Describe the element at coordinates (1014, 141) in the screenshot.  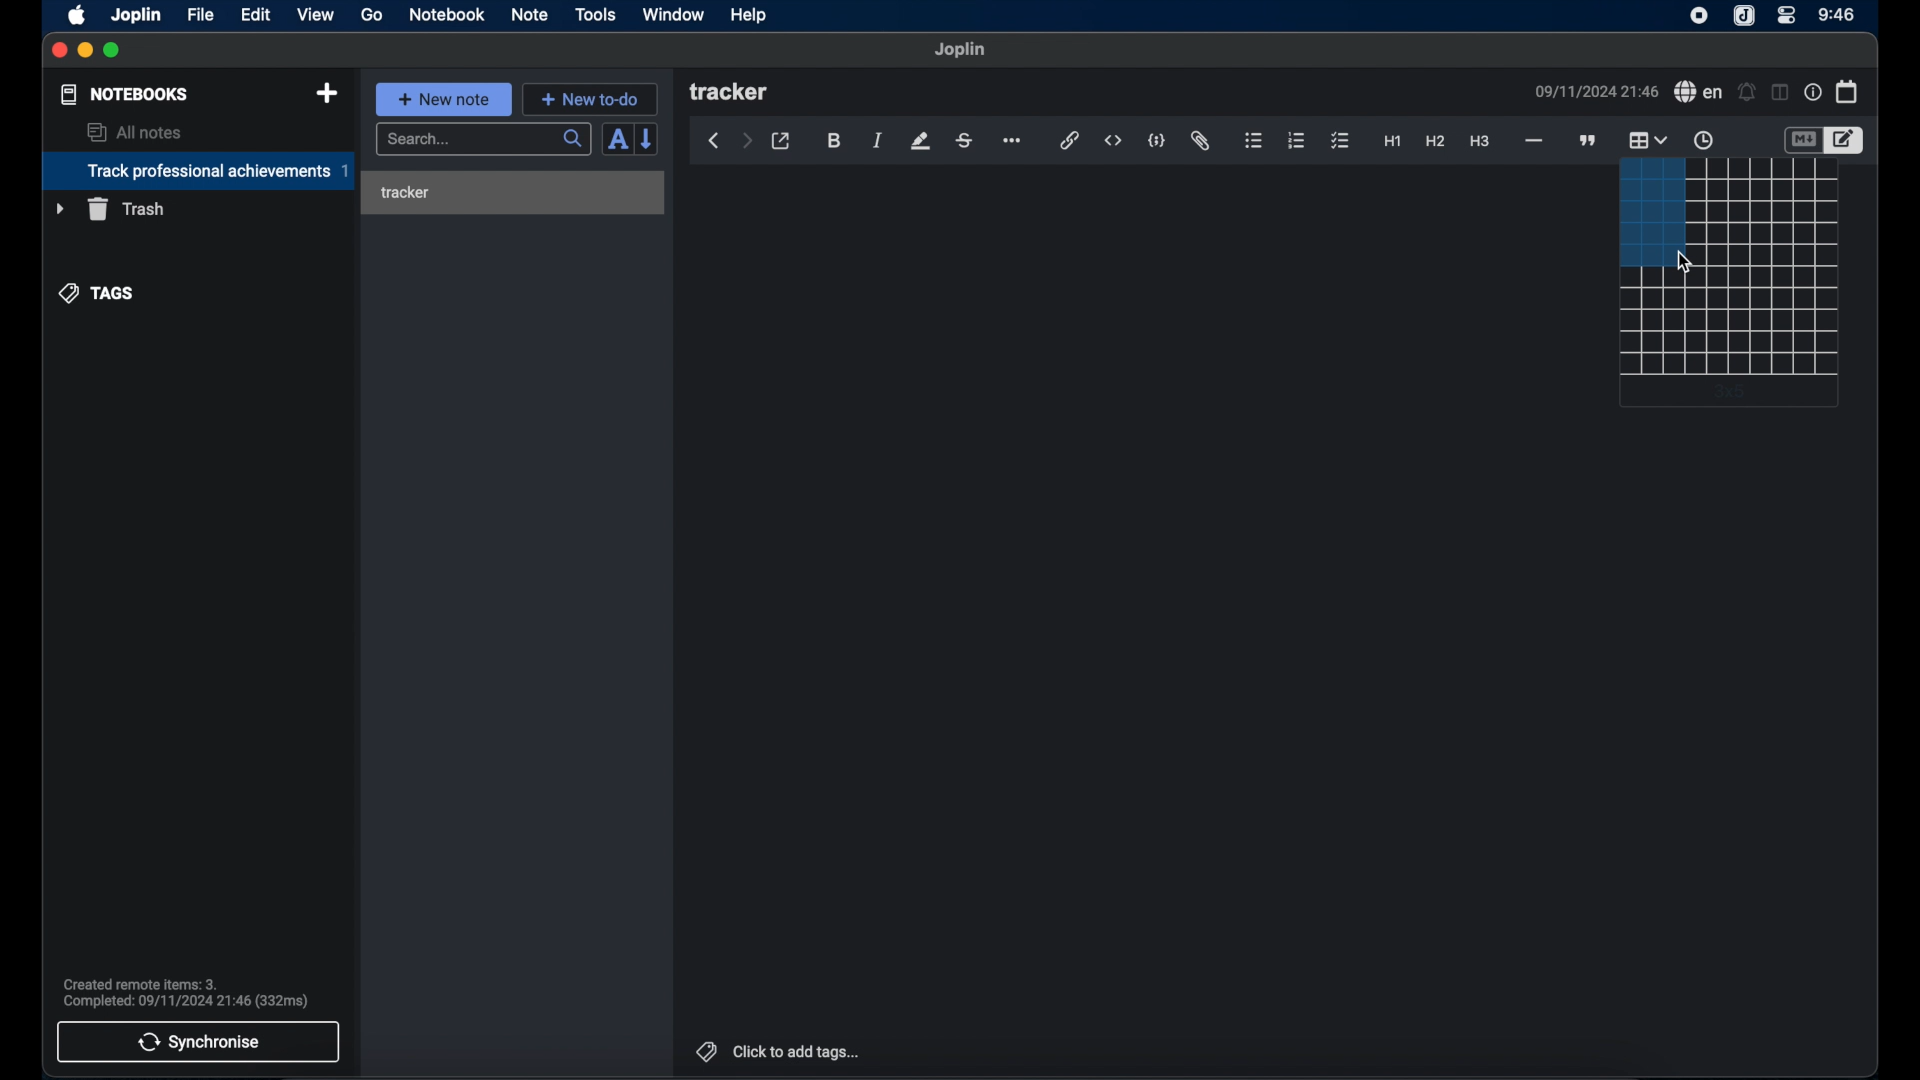
I see `more options` at that location.